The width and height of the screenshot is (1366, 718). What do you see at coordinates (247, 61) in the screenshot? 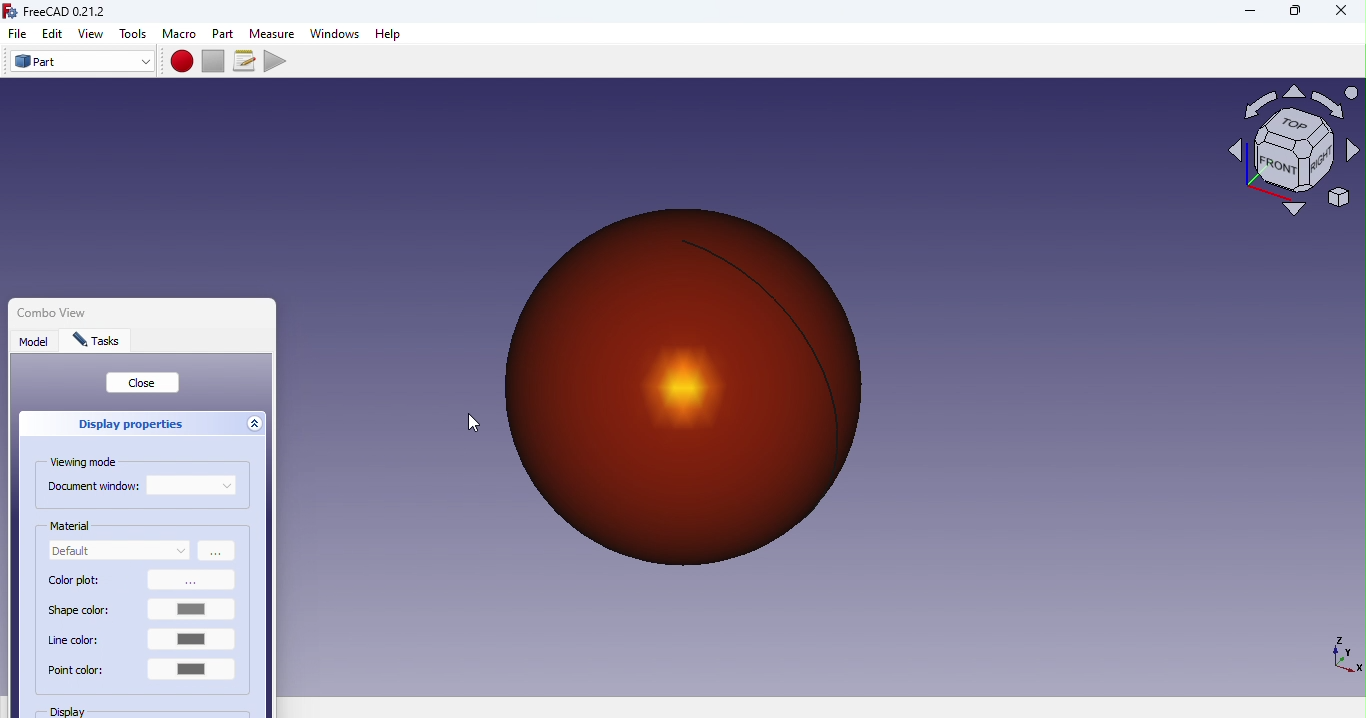
I see `Macros` at bounding box center [247, 61].